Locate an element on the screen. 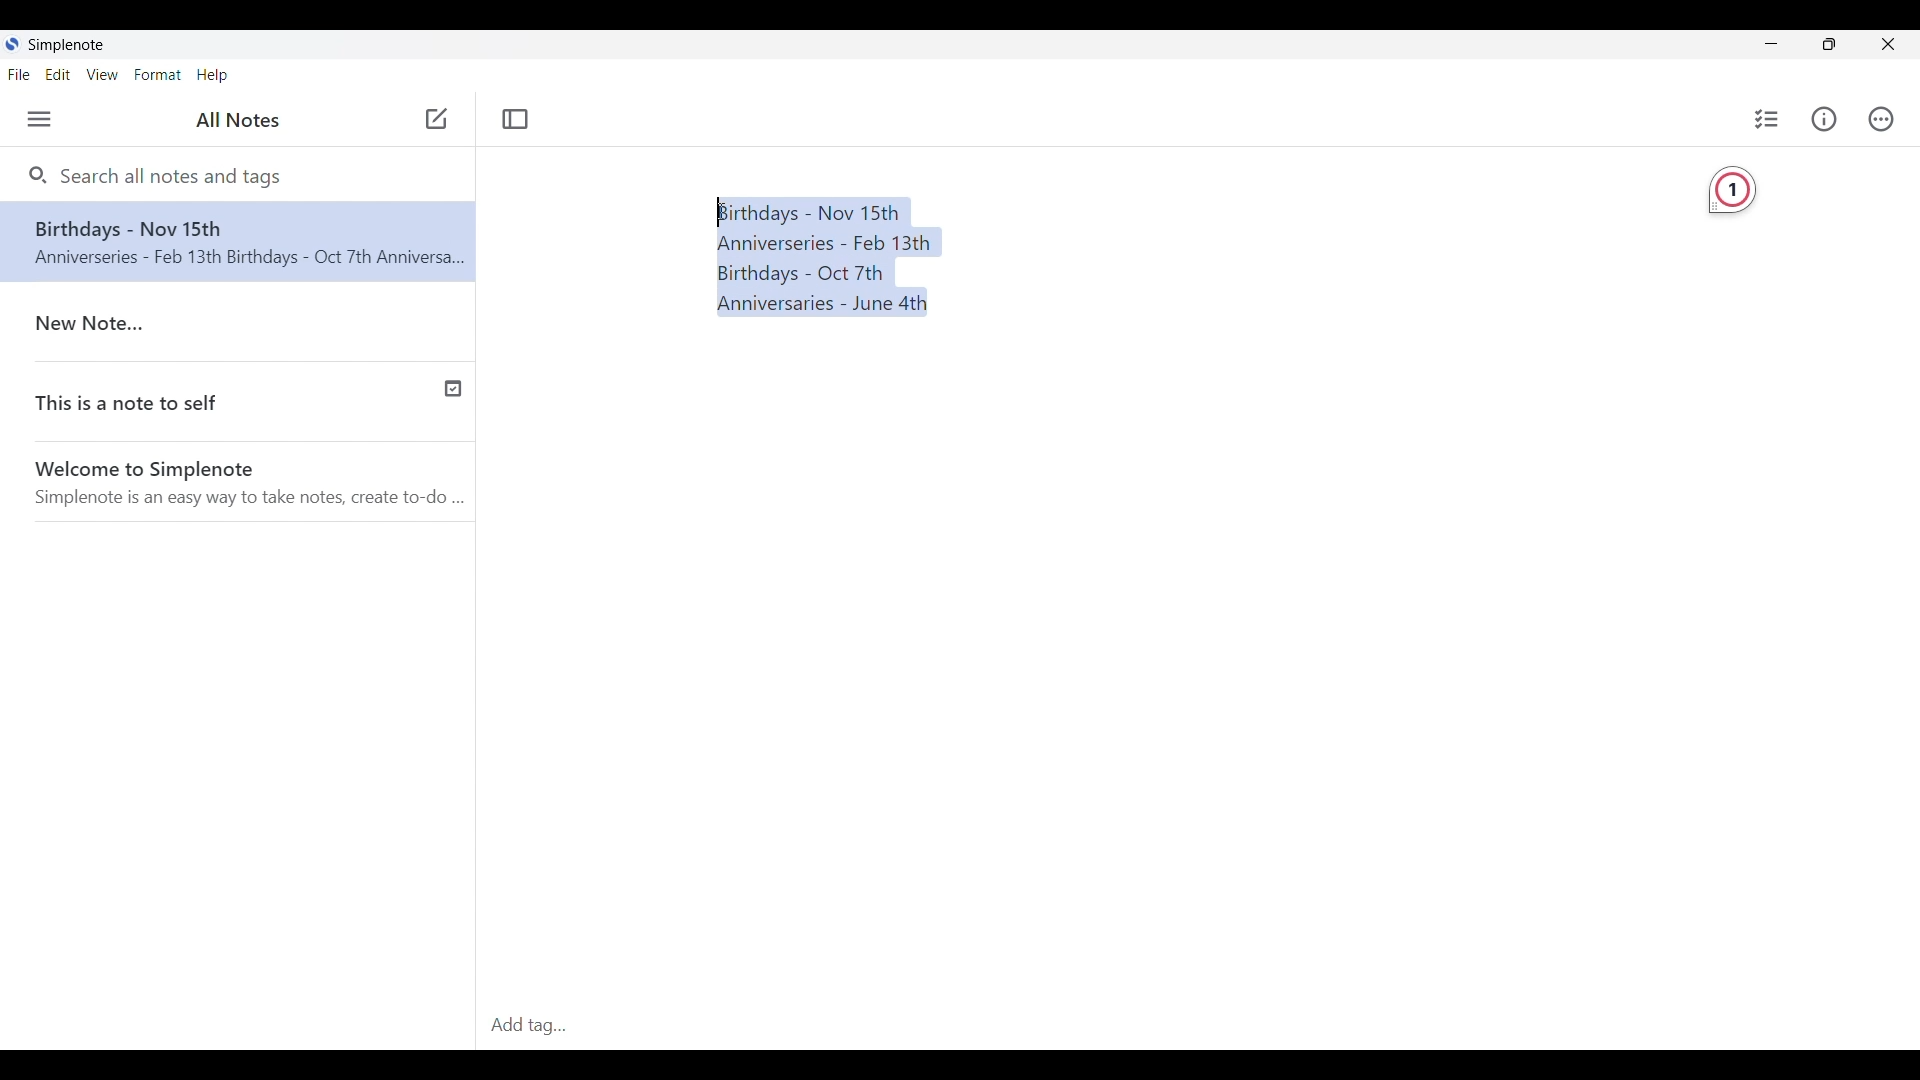 Image resolution: width=1920 pixels, height=1080 pixels. Note text changed is located at coordinates (238, 242).